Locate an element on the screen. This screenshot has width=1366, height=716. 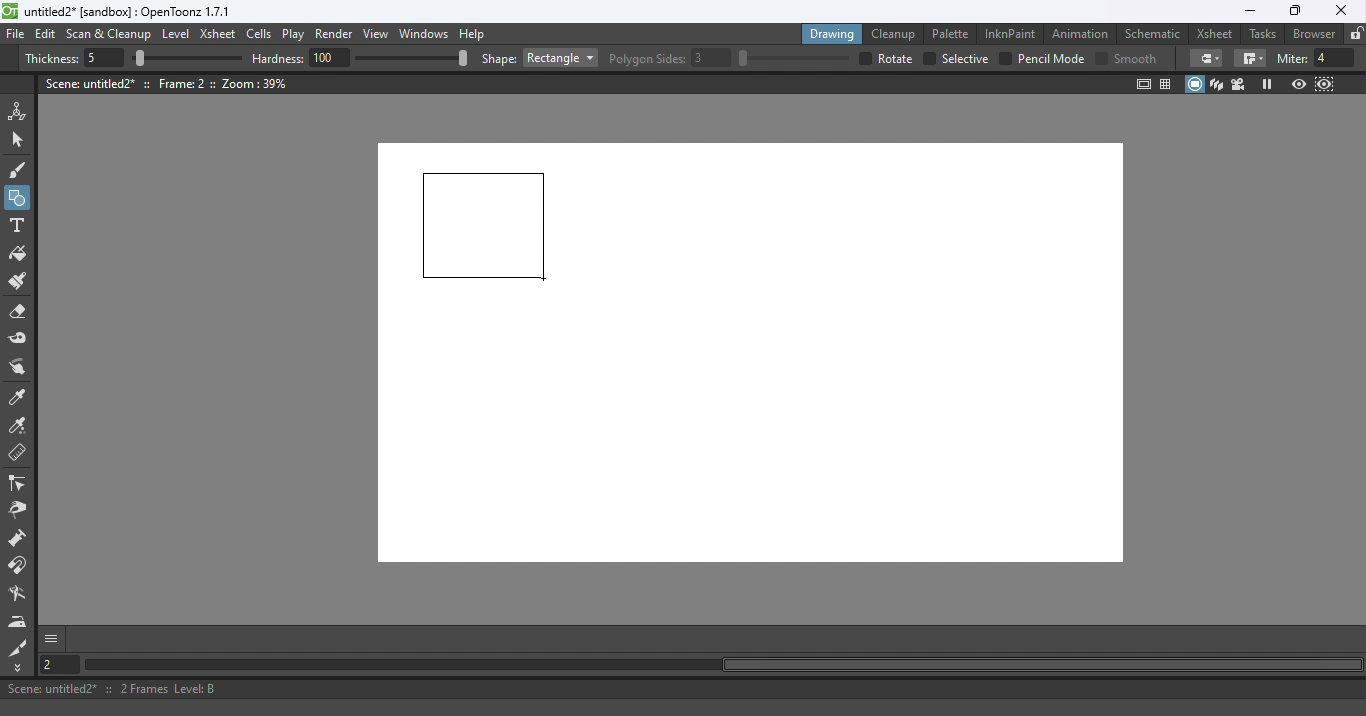
5 is located at coordinates (101, 59).